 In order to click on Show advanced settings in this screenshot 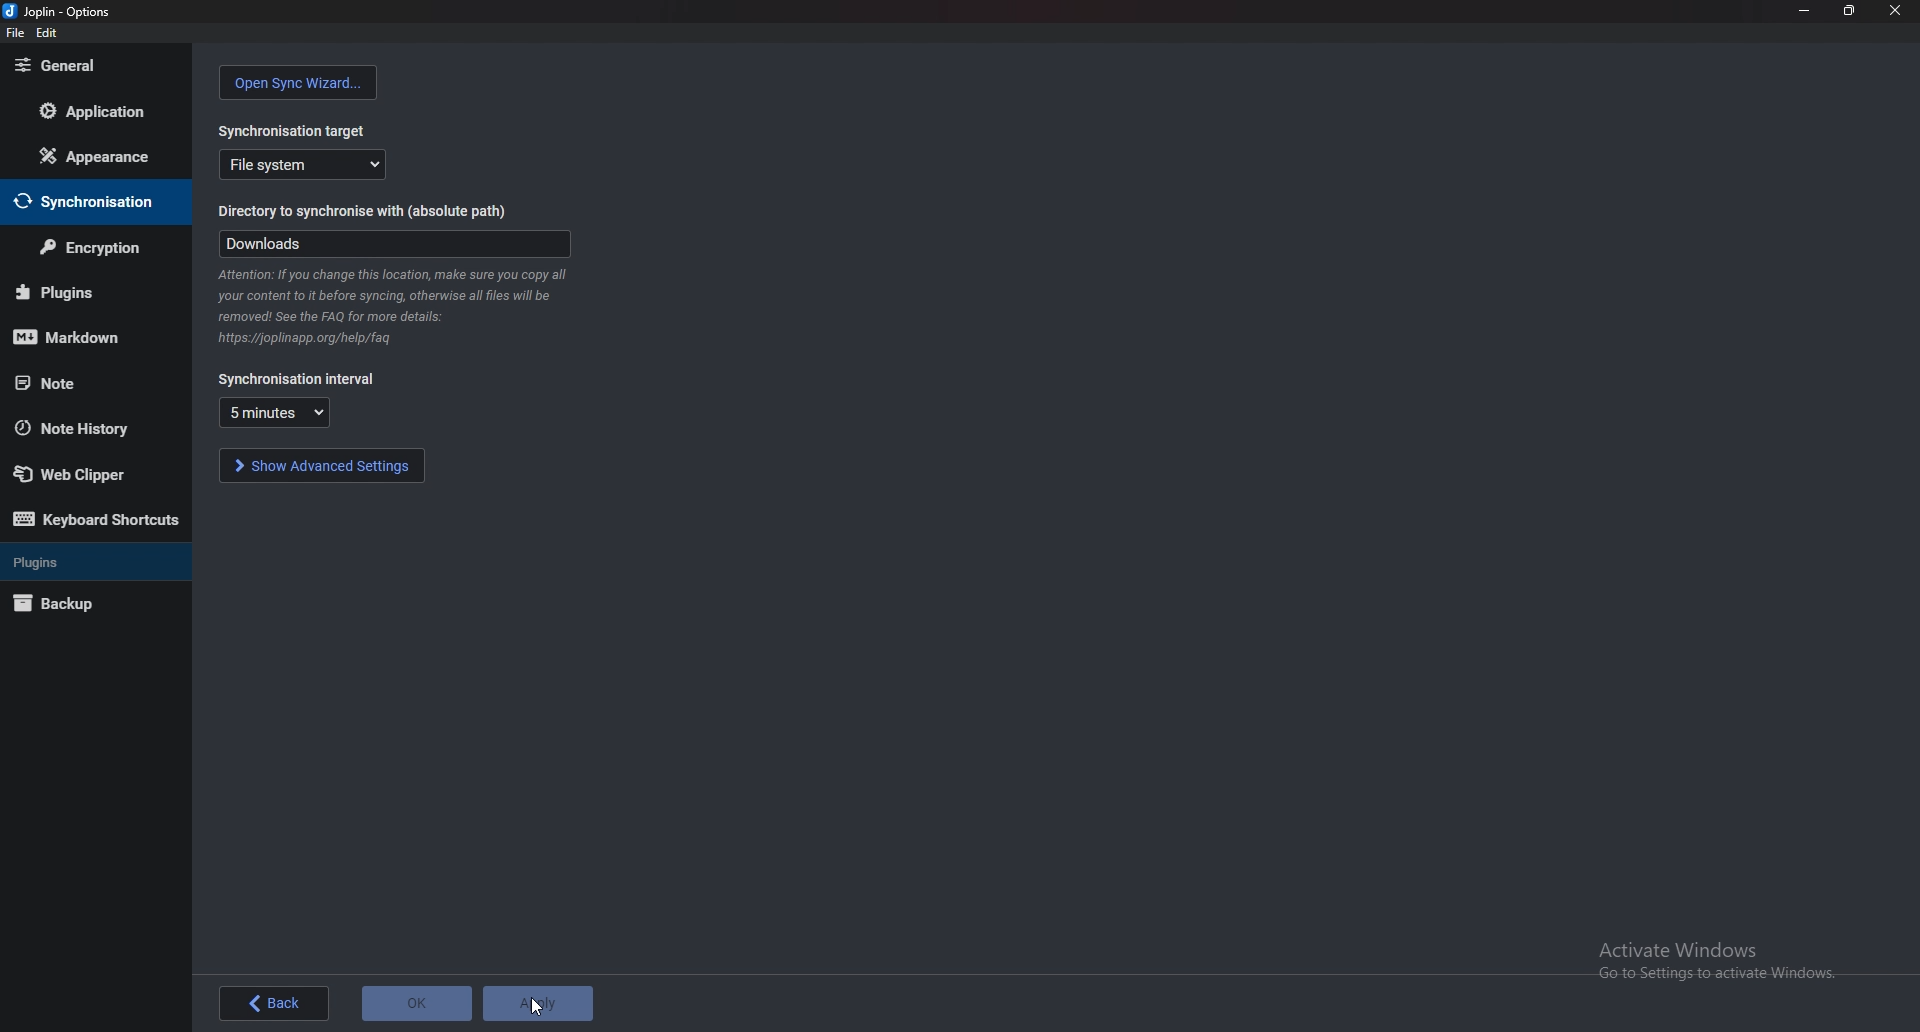, I will do `click(321, 465)`.